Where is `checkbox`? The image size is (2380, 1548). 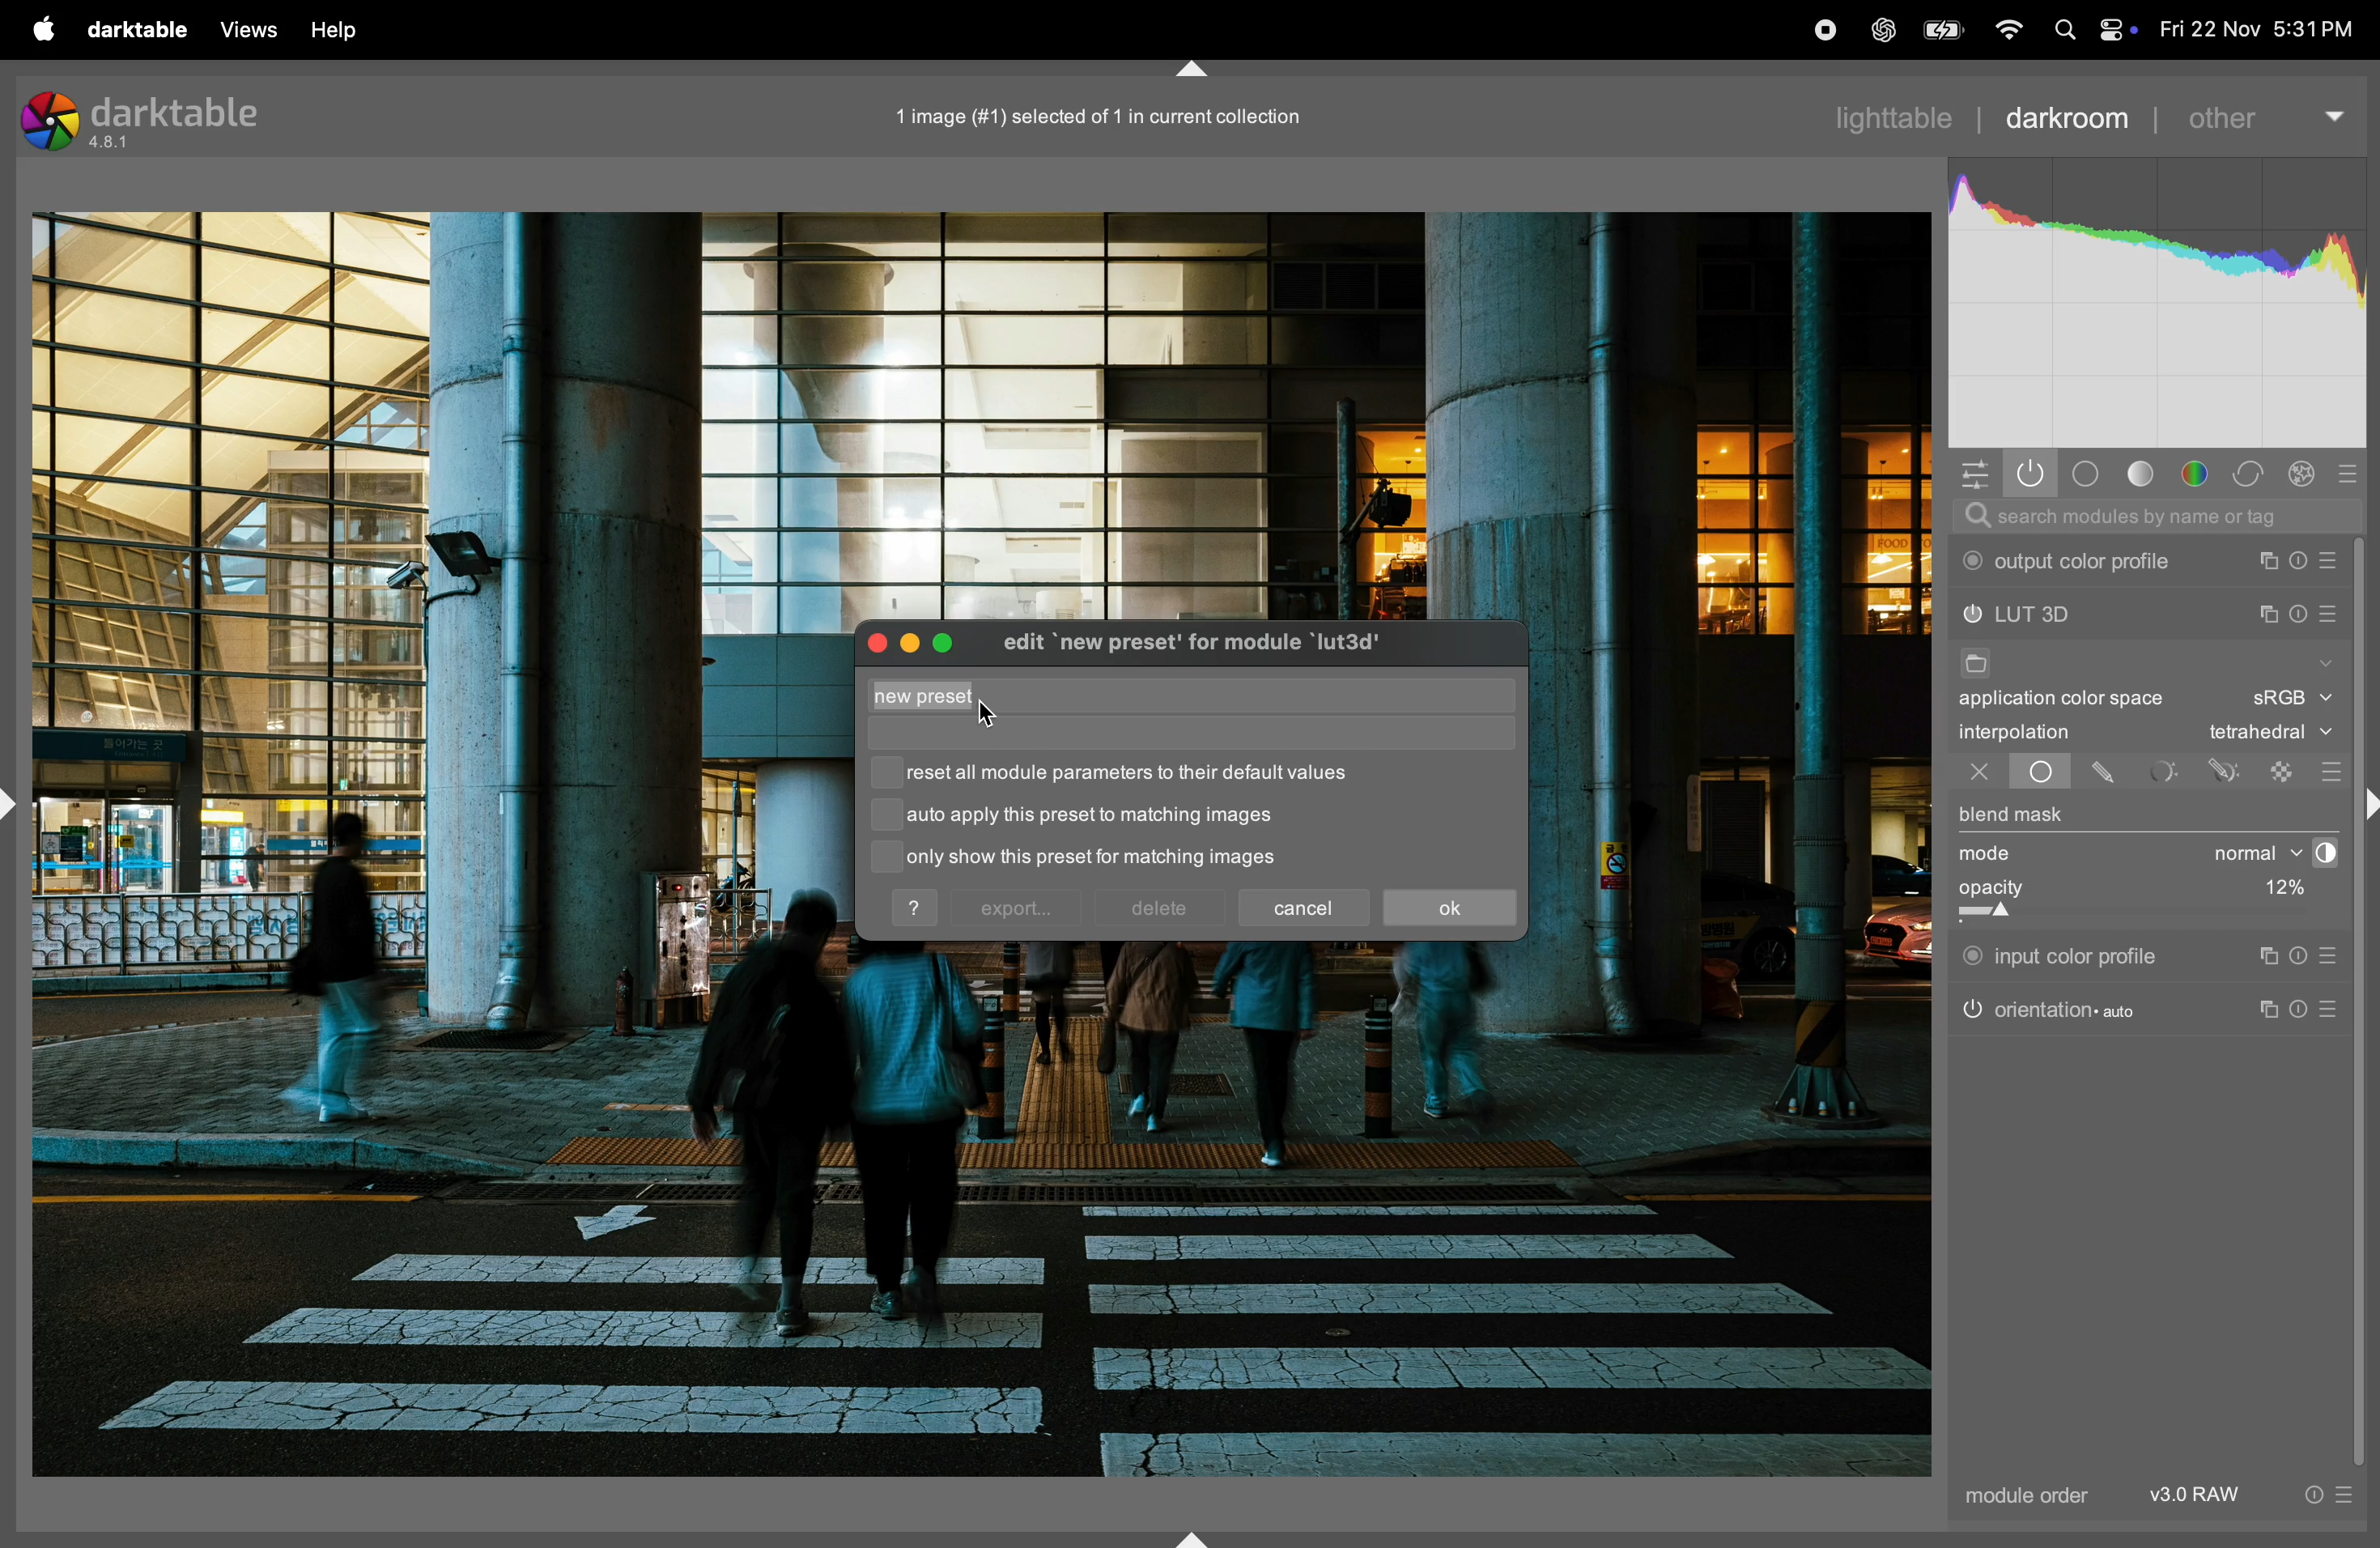
checkbox is located at coordinates (881, 856).